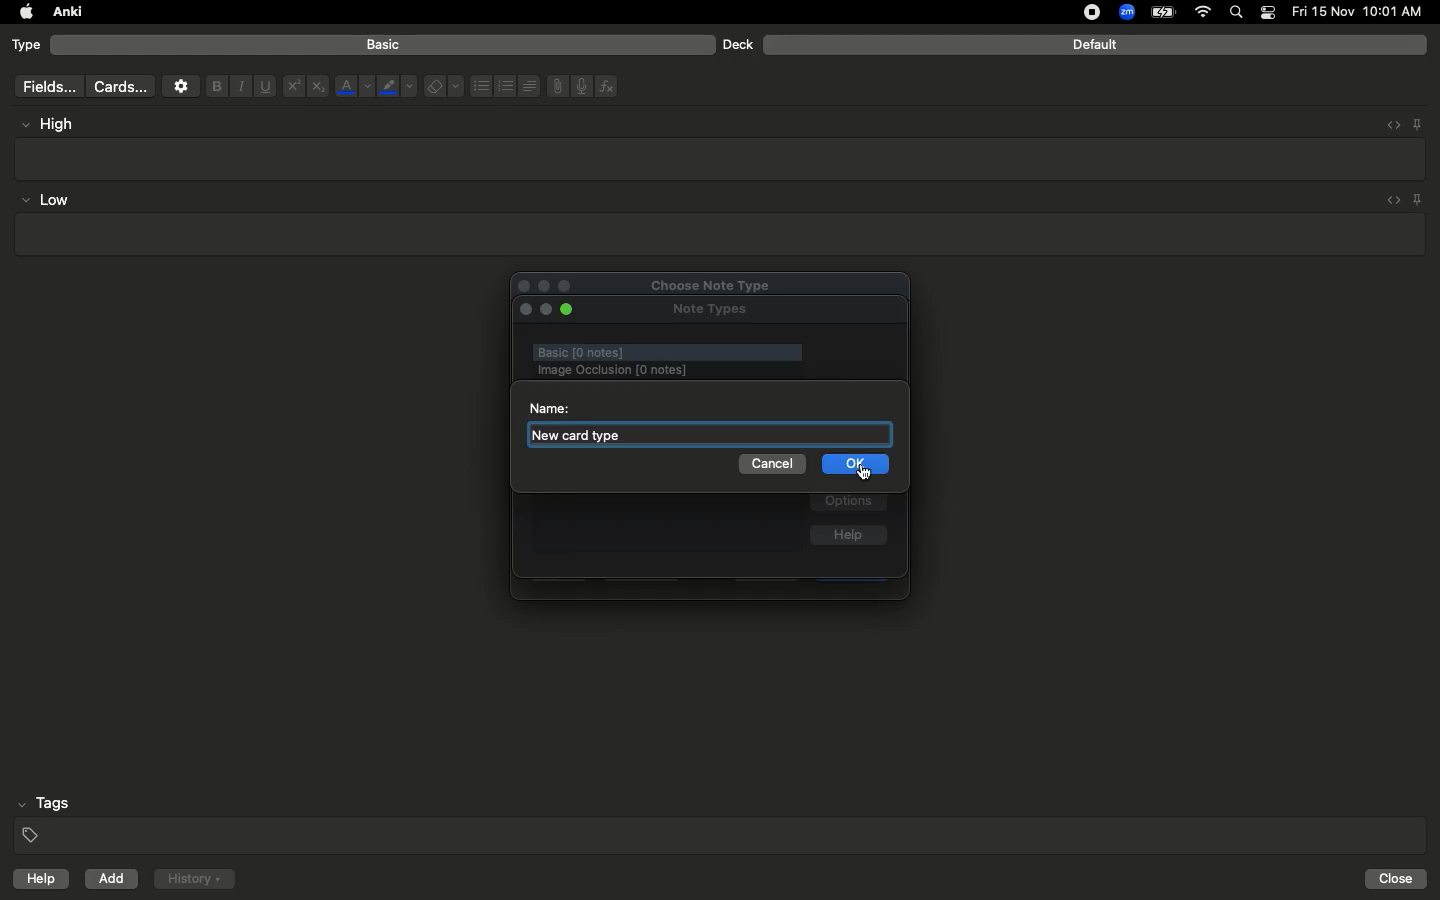 The height and width of the screenshot is (900, 1440). I want to click on Deck, so click(737, 44).